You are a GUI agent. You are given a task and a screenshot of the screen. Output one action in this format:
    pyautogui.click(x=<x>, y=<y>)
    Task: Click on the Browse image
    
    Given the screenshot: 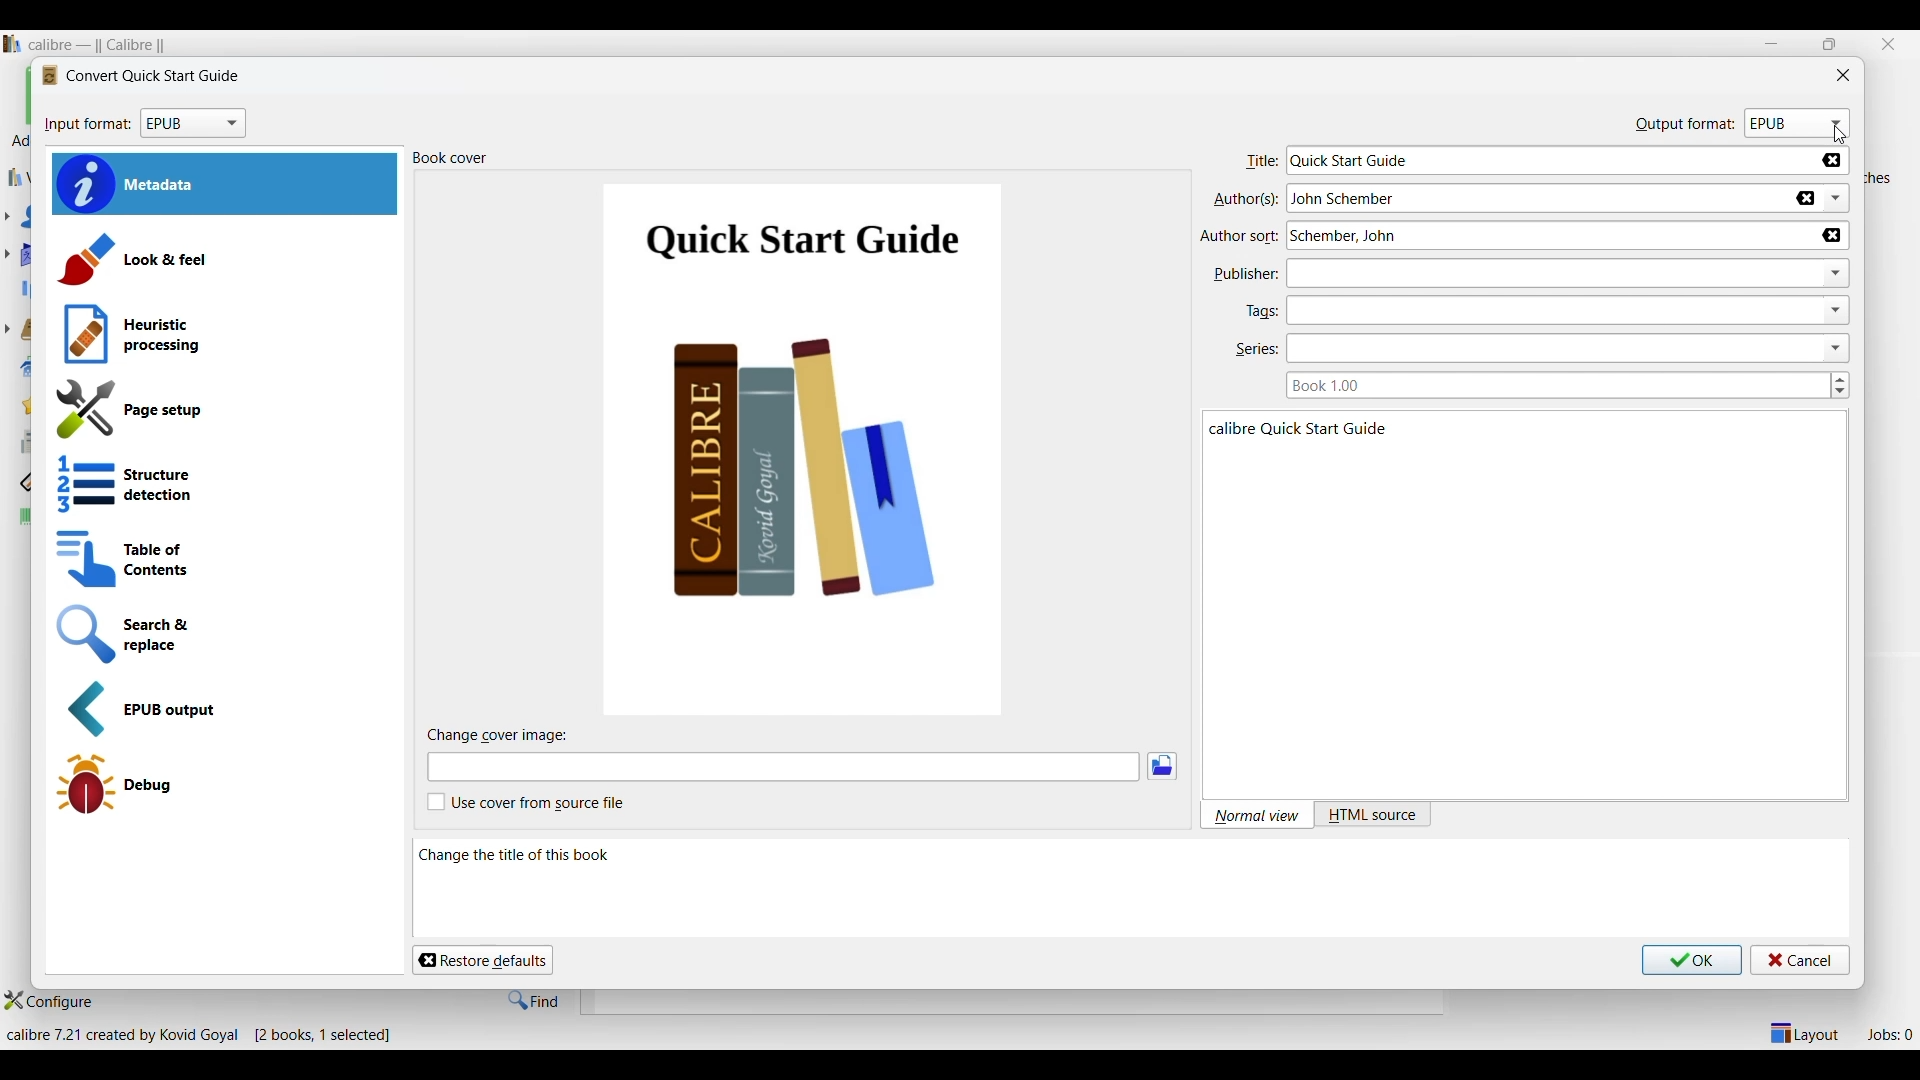 What is the action you would take?
    pyautogui.click(x=1162, y=766)
    